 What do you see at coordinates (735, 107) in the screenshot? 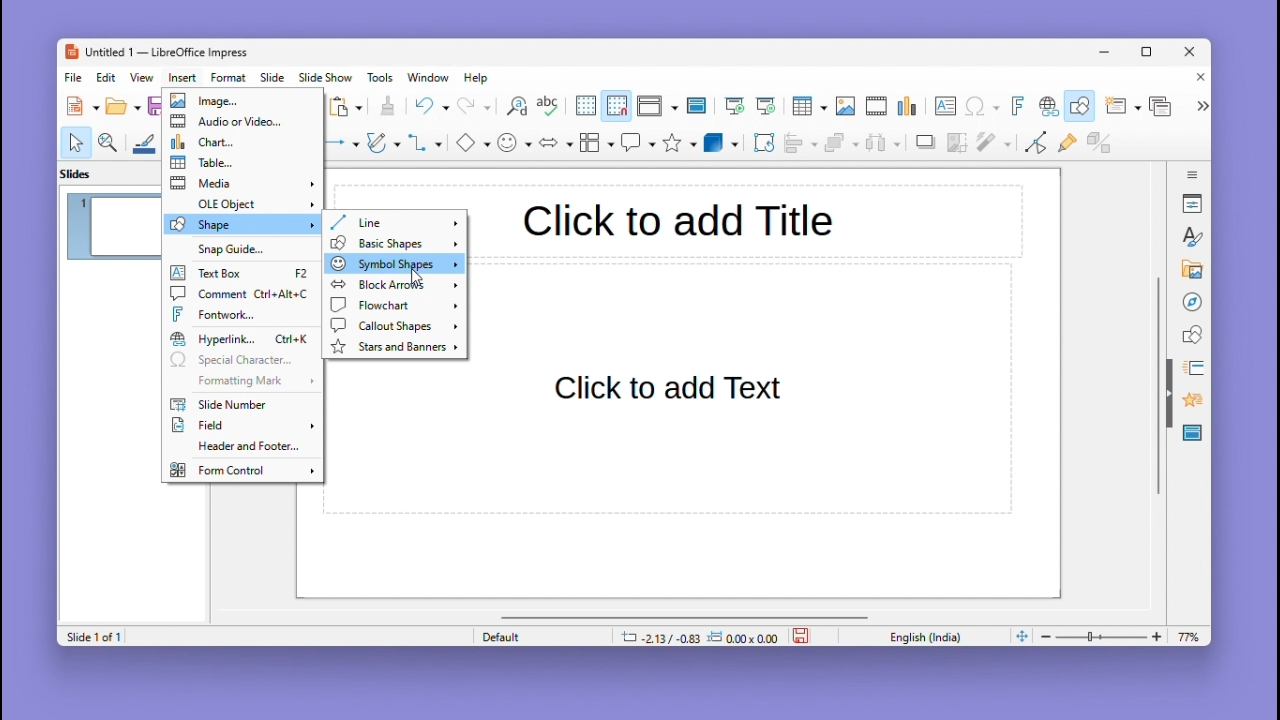
I see `First slide` at bounding box center [735, 107].